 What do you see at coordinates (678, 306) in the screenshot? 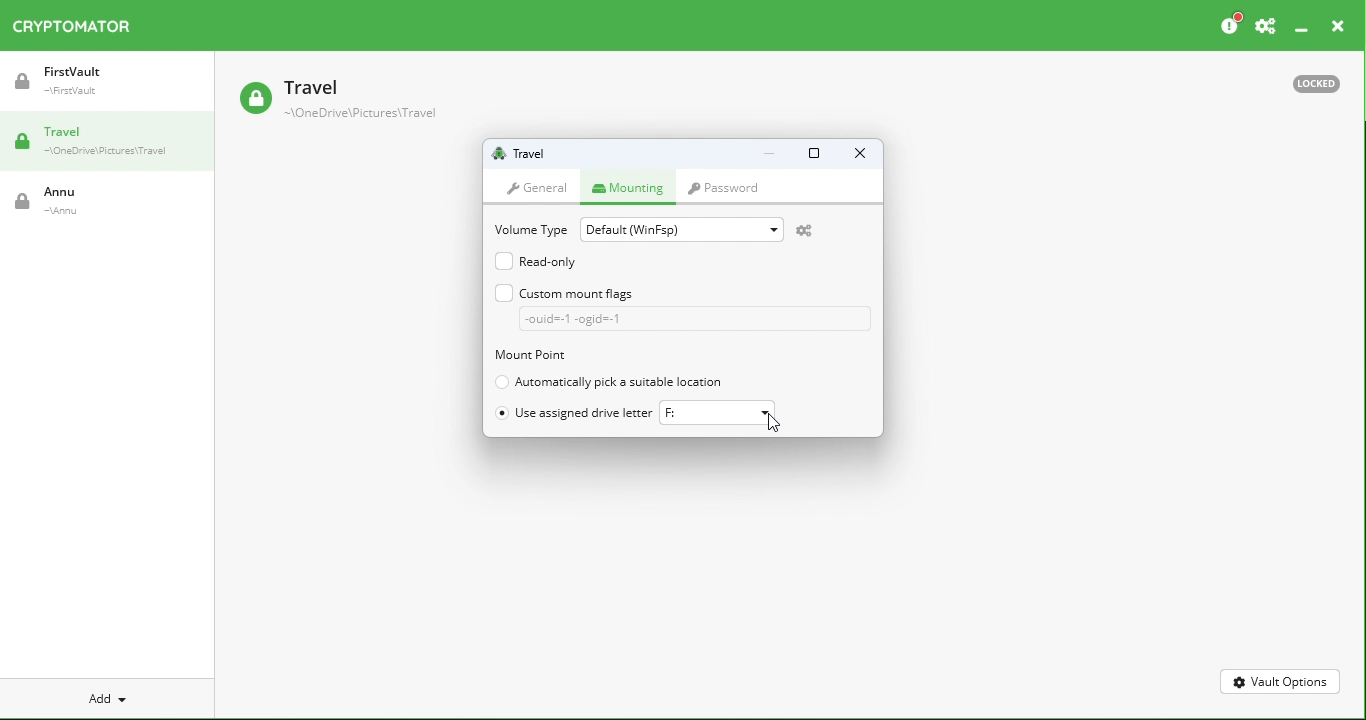
I see `Custom mount flag` at bounding box center [678, 306].